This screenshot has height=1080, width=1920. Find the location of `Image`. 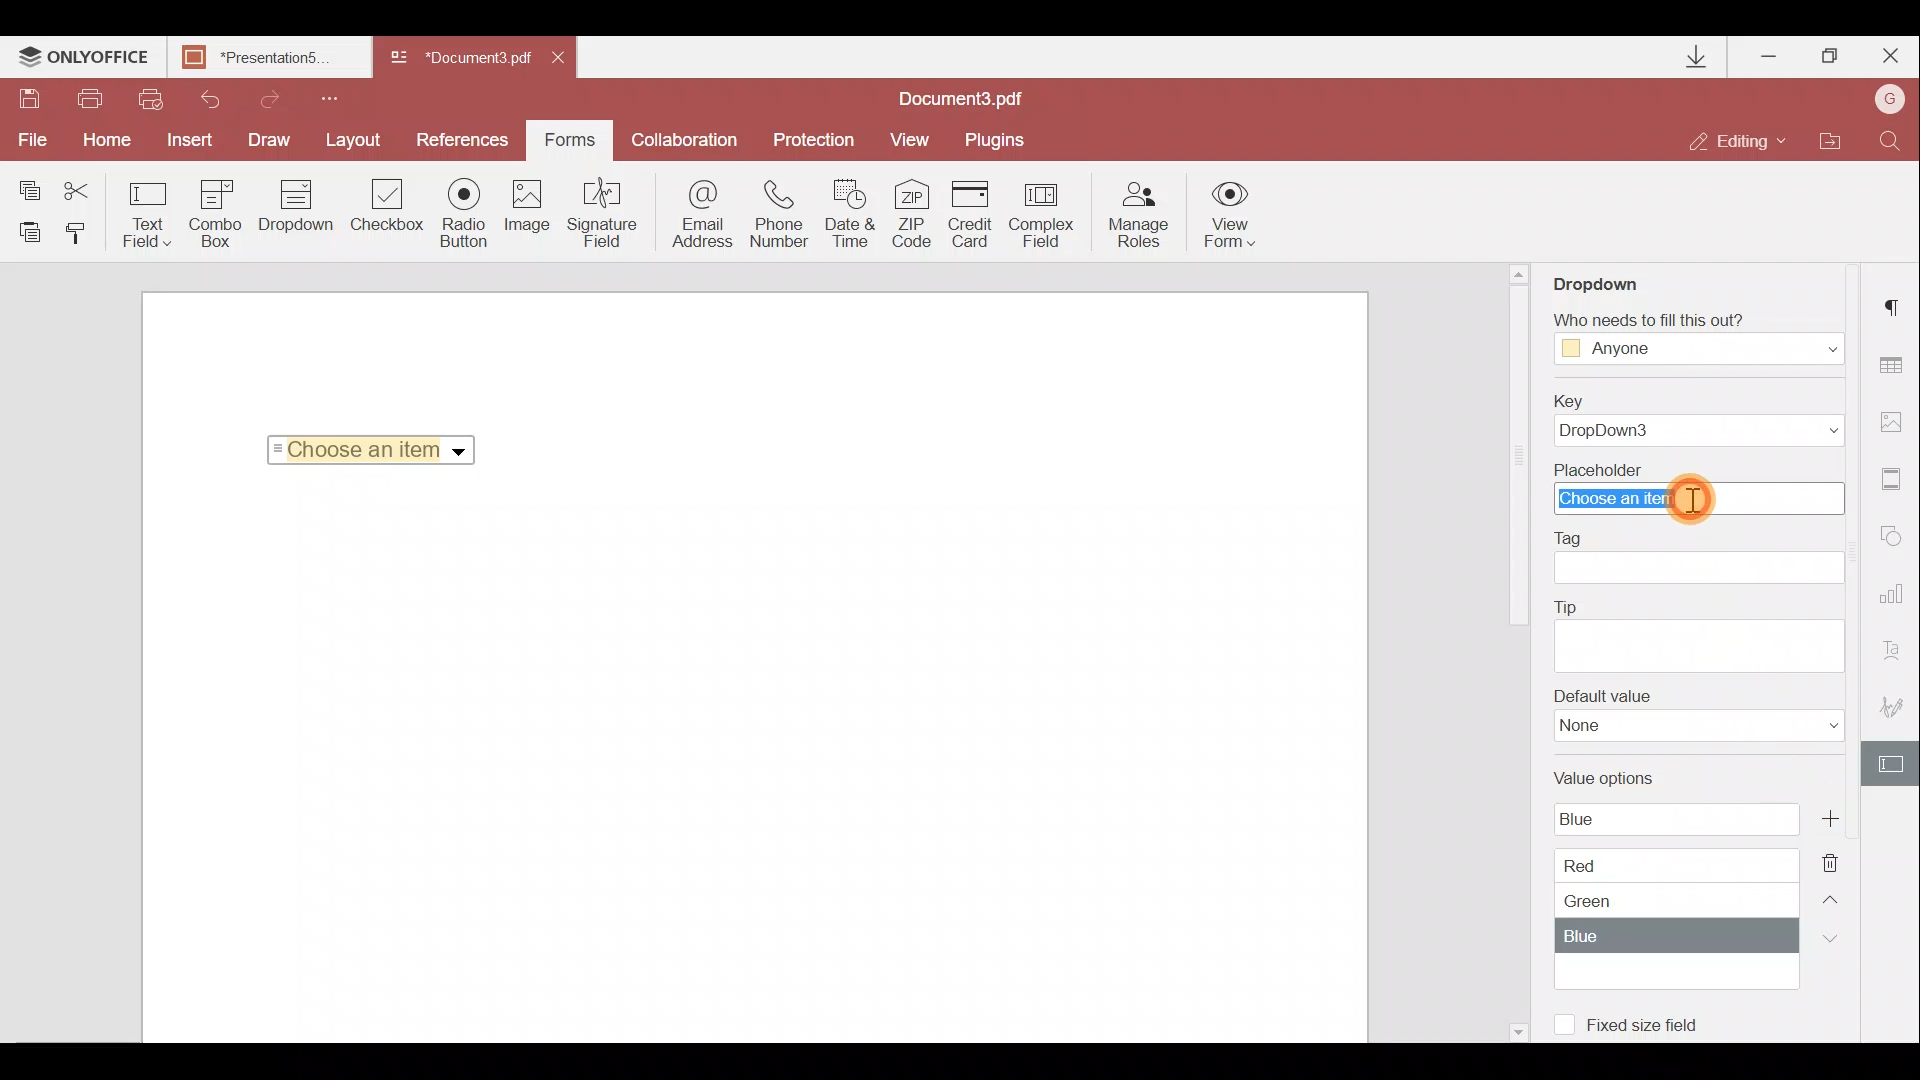

Image is located at coordinates (532, 212).